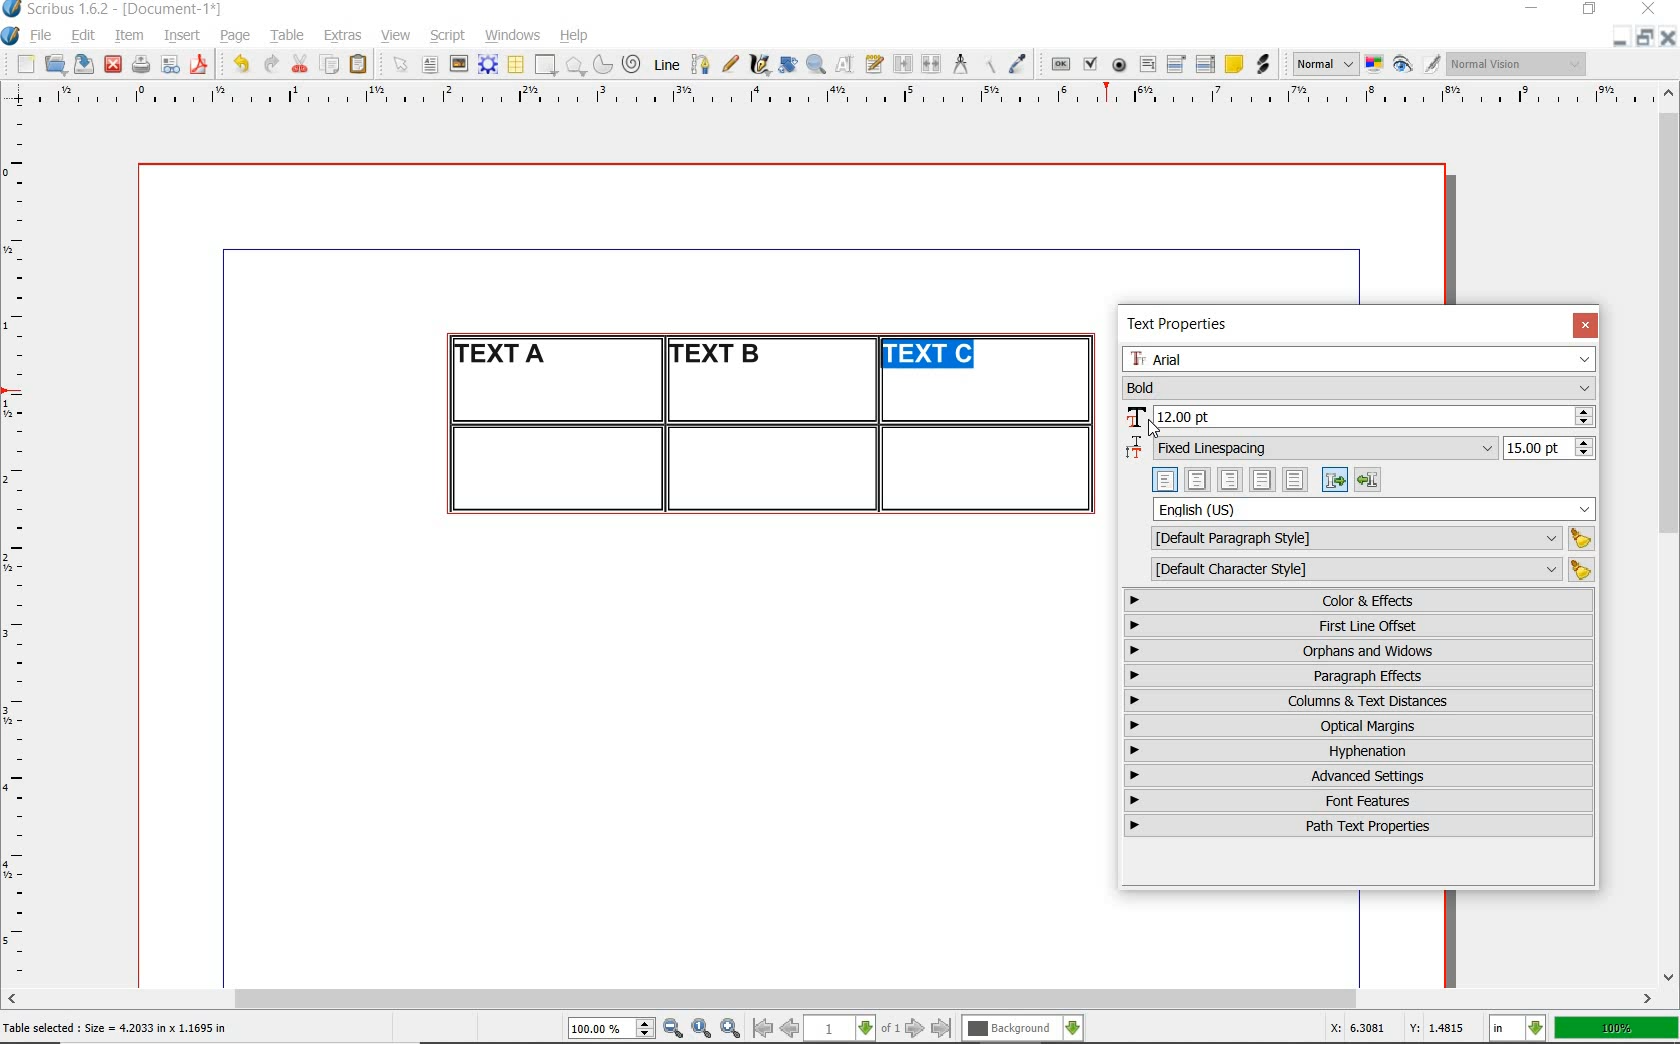 The image size is (1680, 1044). Describe the element at coordinates (960, 65) in the screenshot. I see `measurements` at that location.